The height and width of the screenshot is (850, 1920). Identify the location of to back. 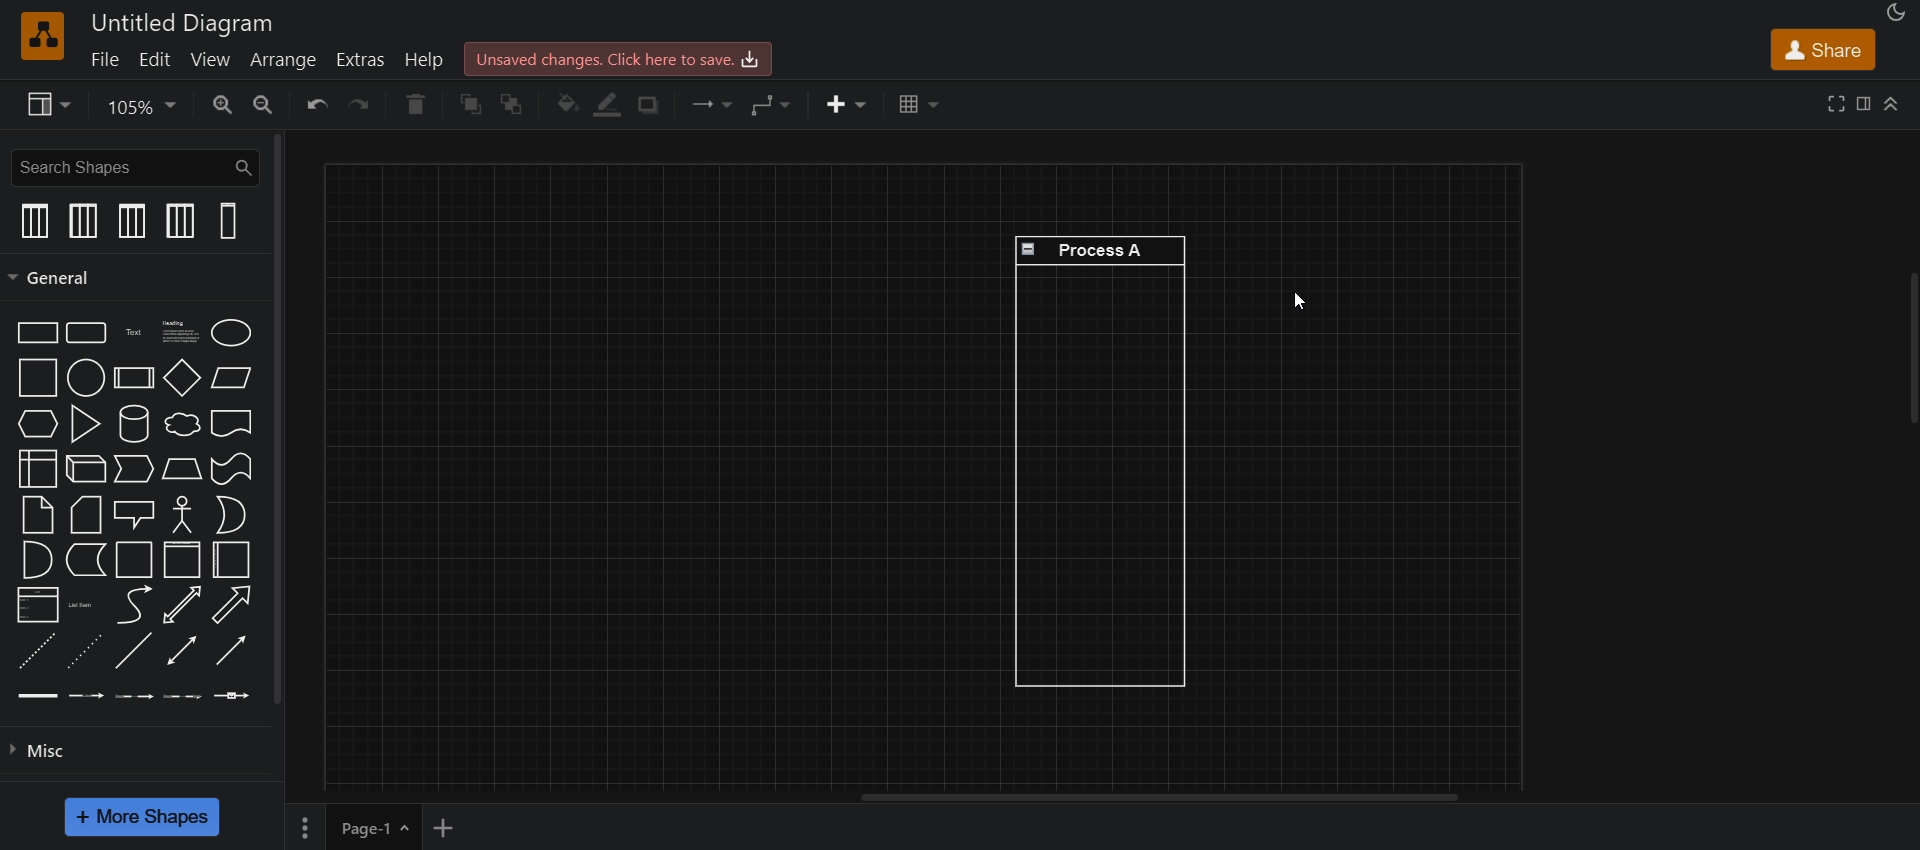
(516, 106).